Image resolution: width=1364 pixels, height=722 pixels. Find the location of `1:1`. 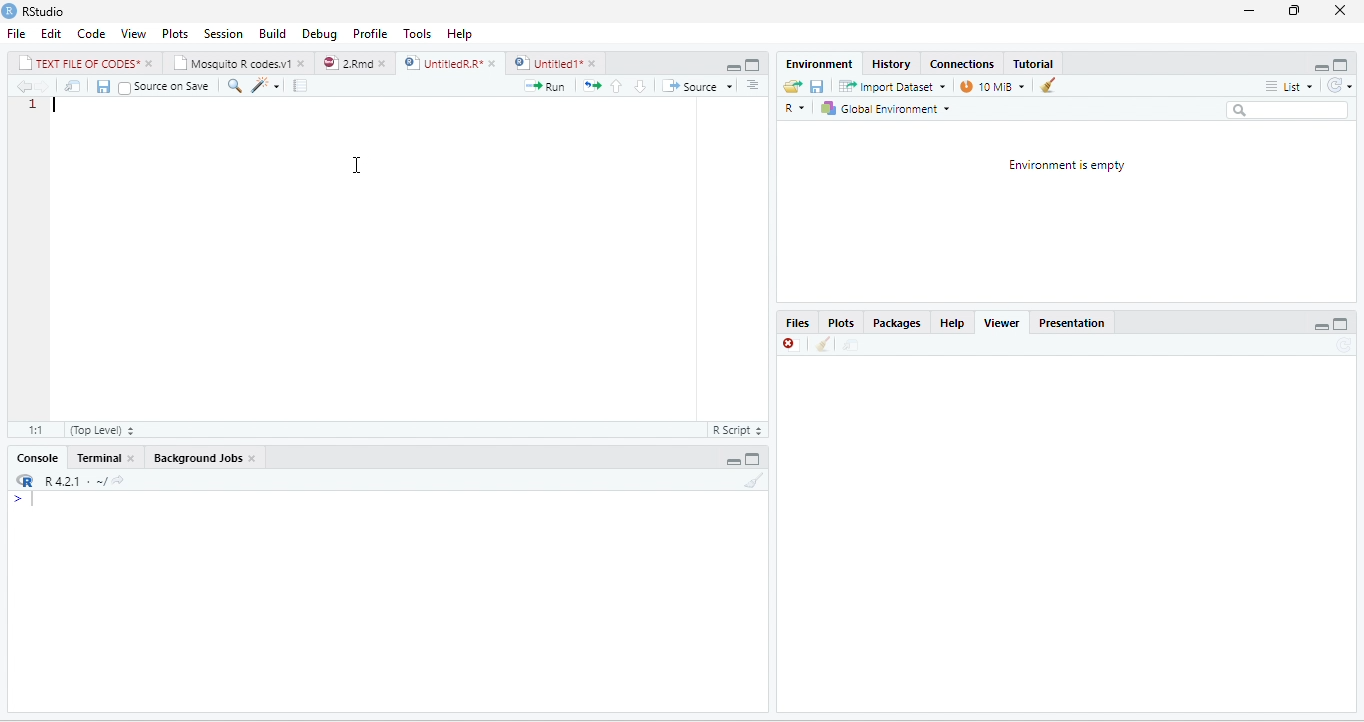

1:1 is located at coordinates (33, 431).